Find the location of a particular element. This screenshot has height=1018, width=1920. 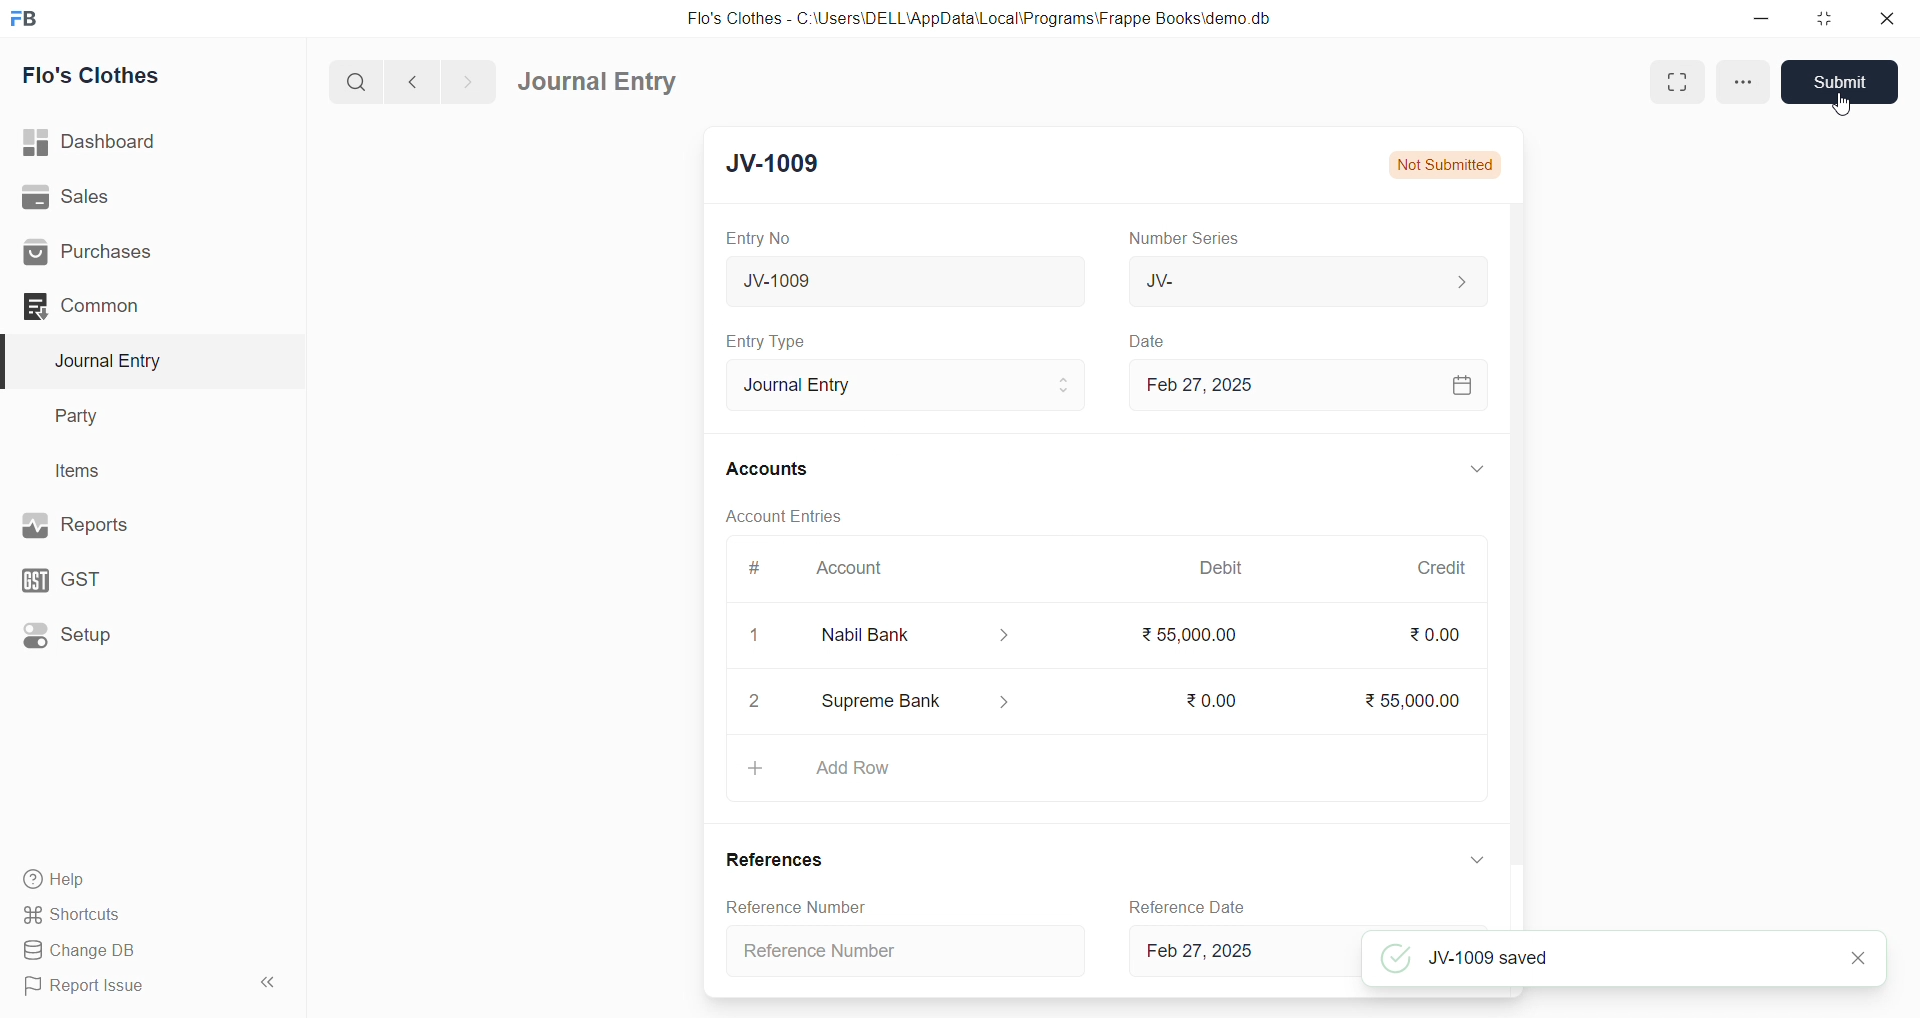

Change DB is located at coordinates (124, 949).